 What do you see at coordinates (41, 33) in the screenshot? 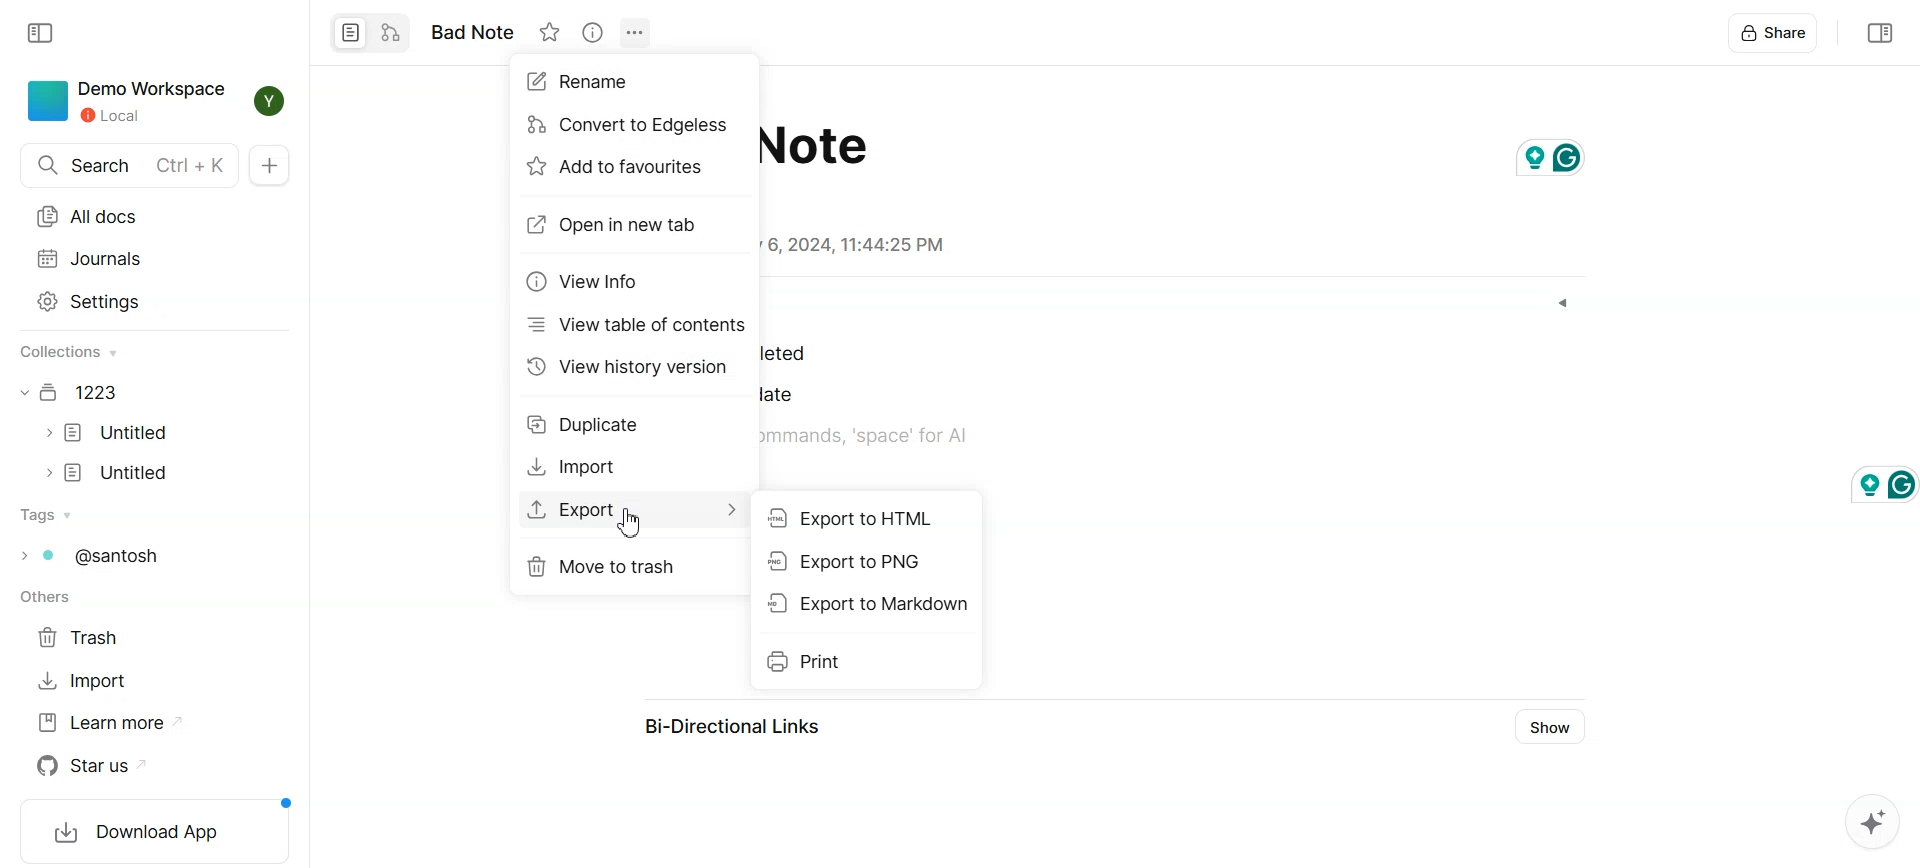
I see `Collapse sidebar` at bounding box center [41, 33].